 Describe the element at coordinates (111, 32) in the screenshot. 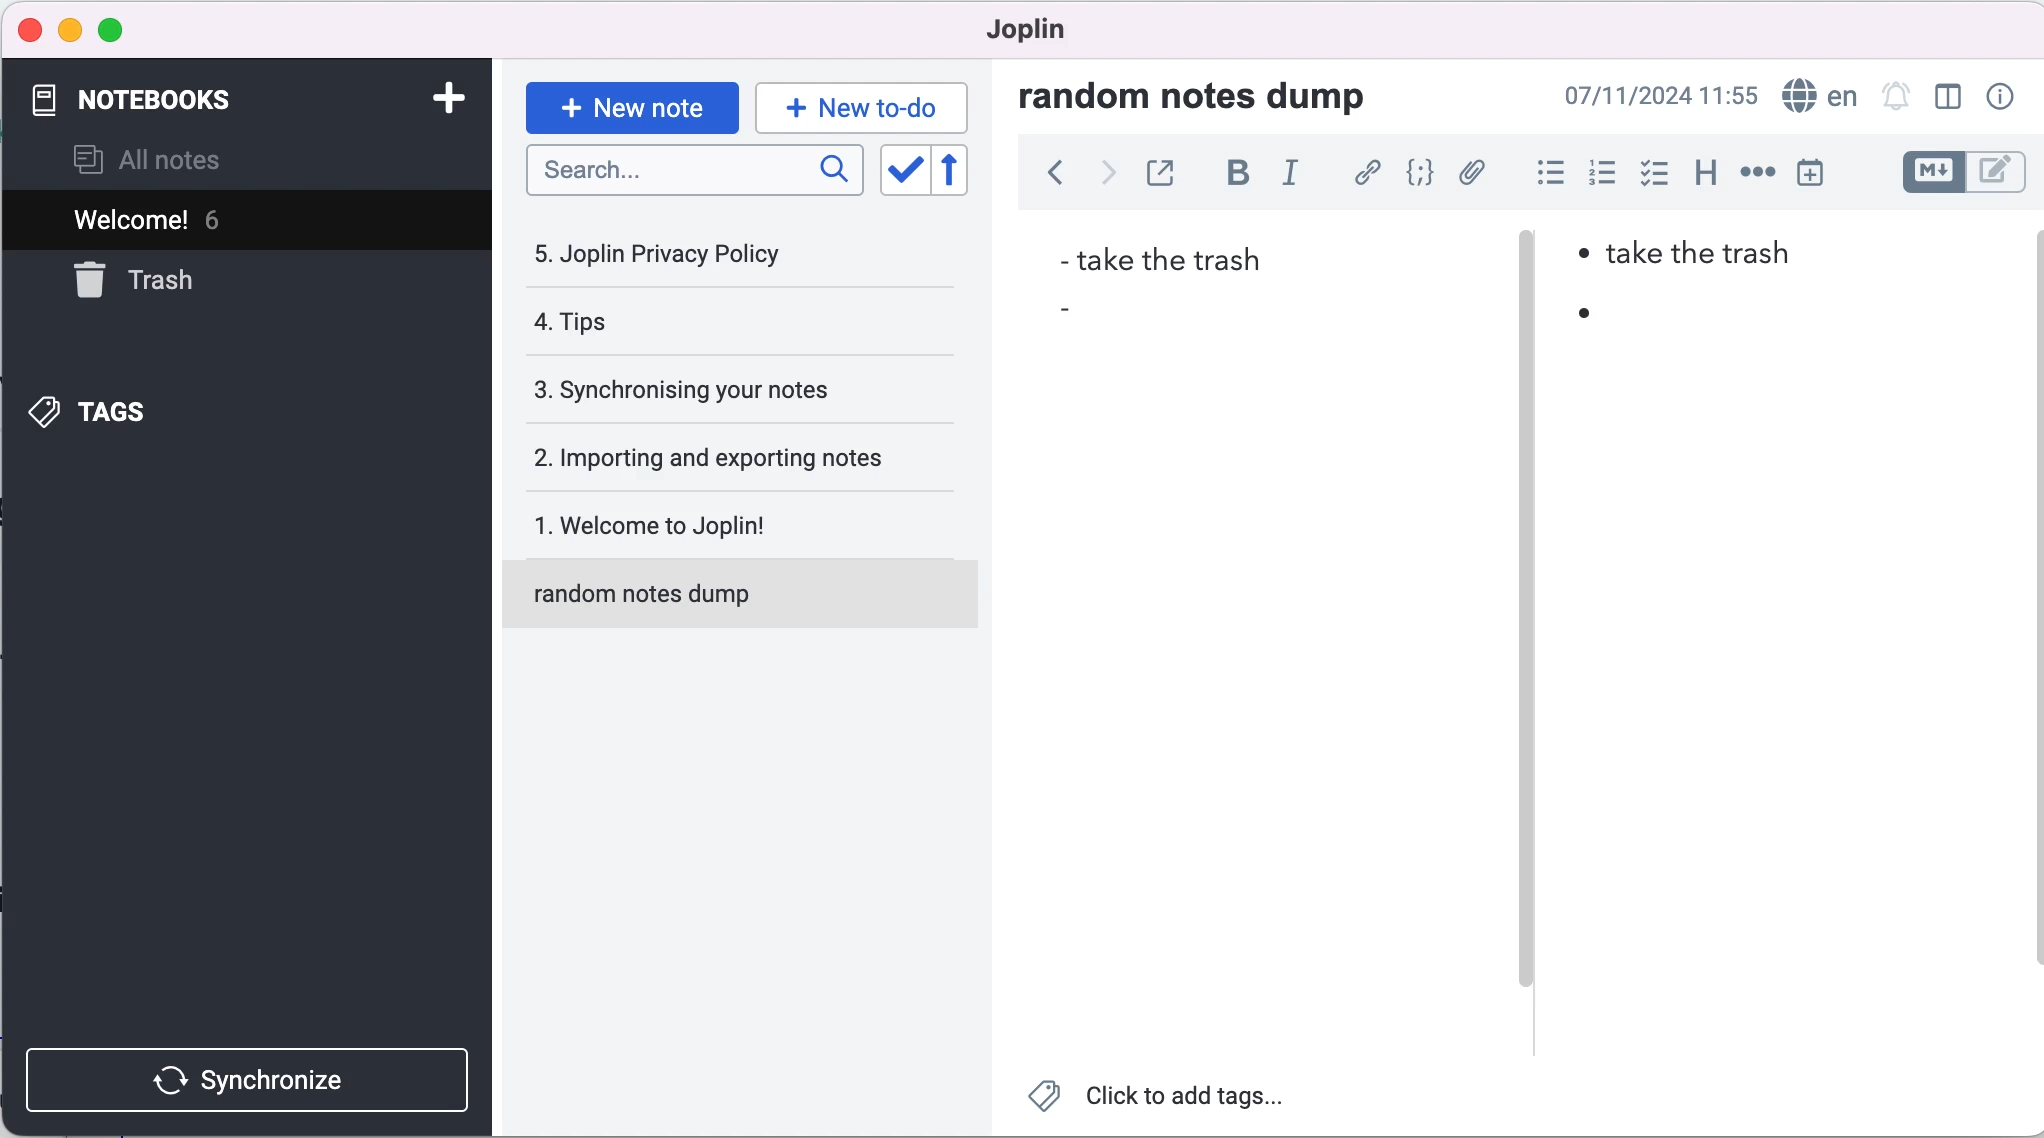

I see `maximize` at that location.